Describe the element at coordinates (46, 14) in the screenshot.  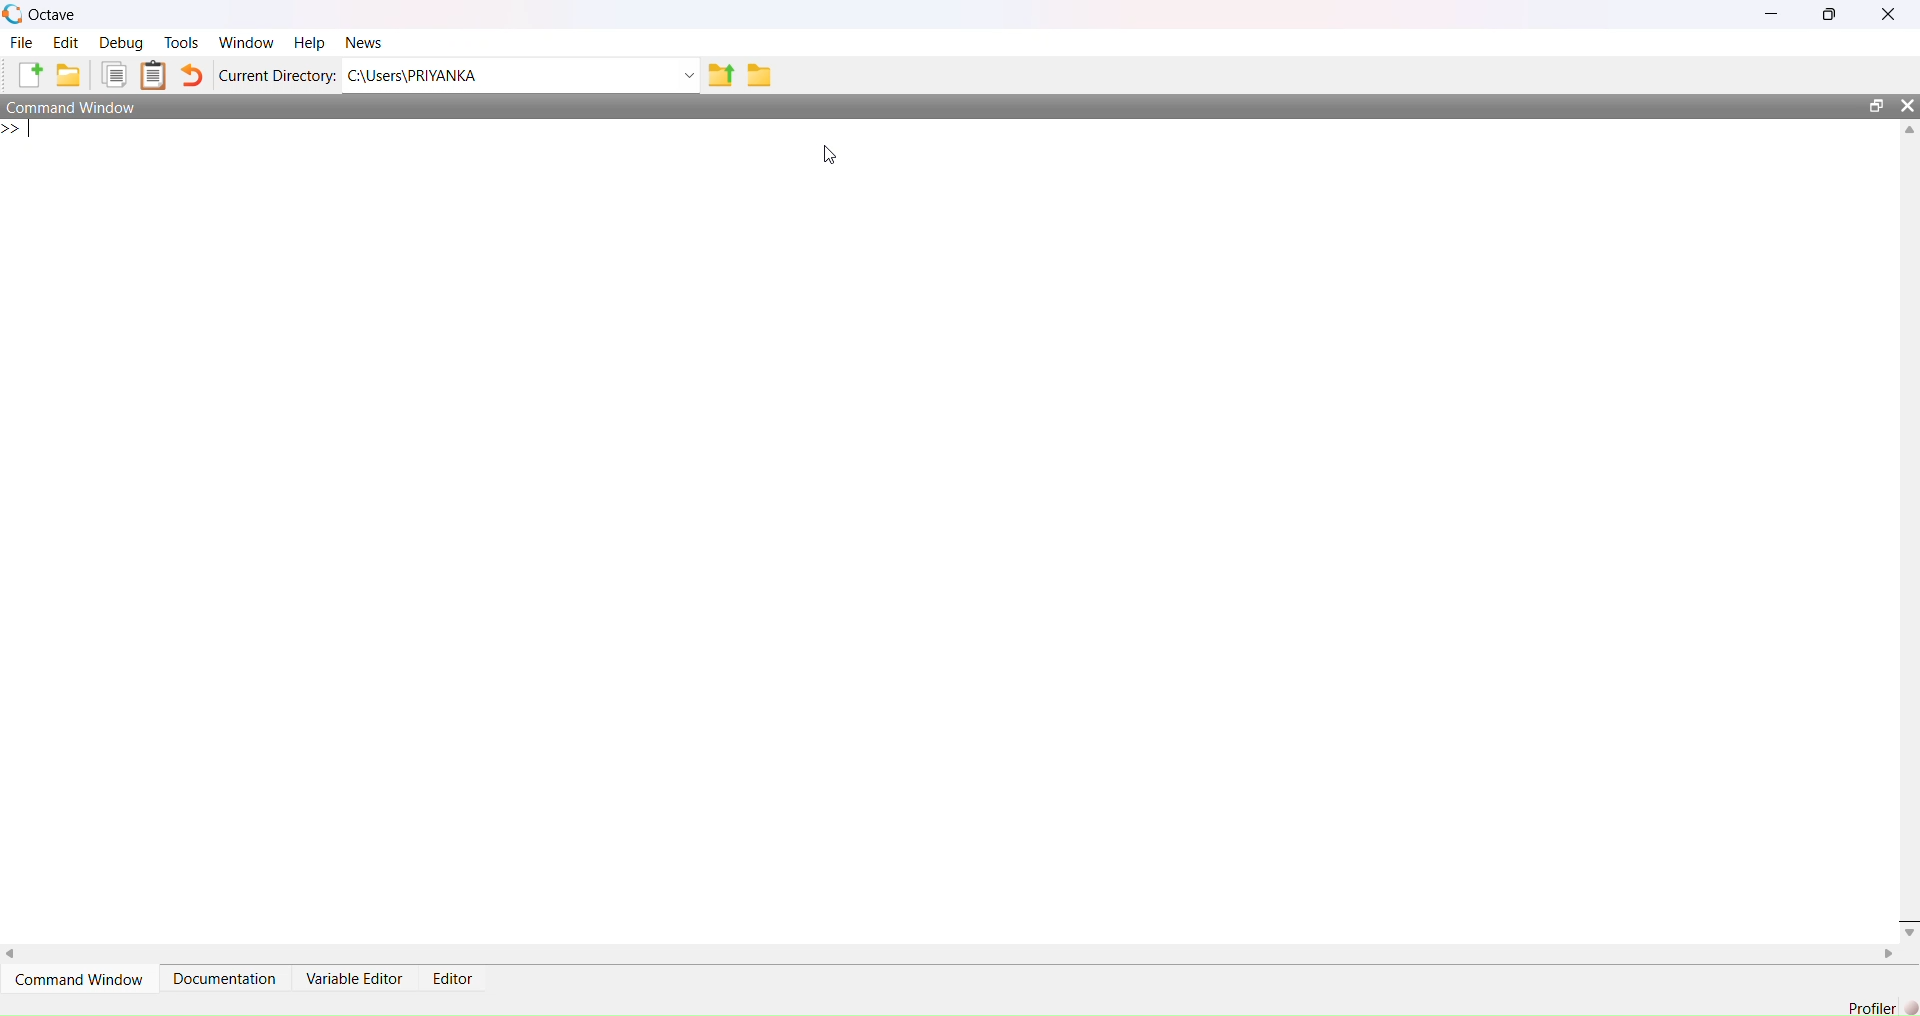
I see `Octave` at that location.